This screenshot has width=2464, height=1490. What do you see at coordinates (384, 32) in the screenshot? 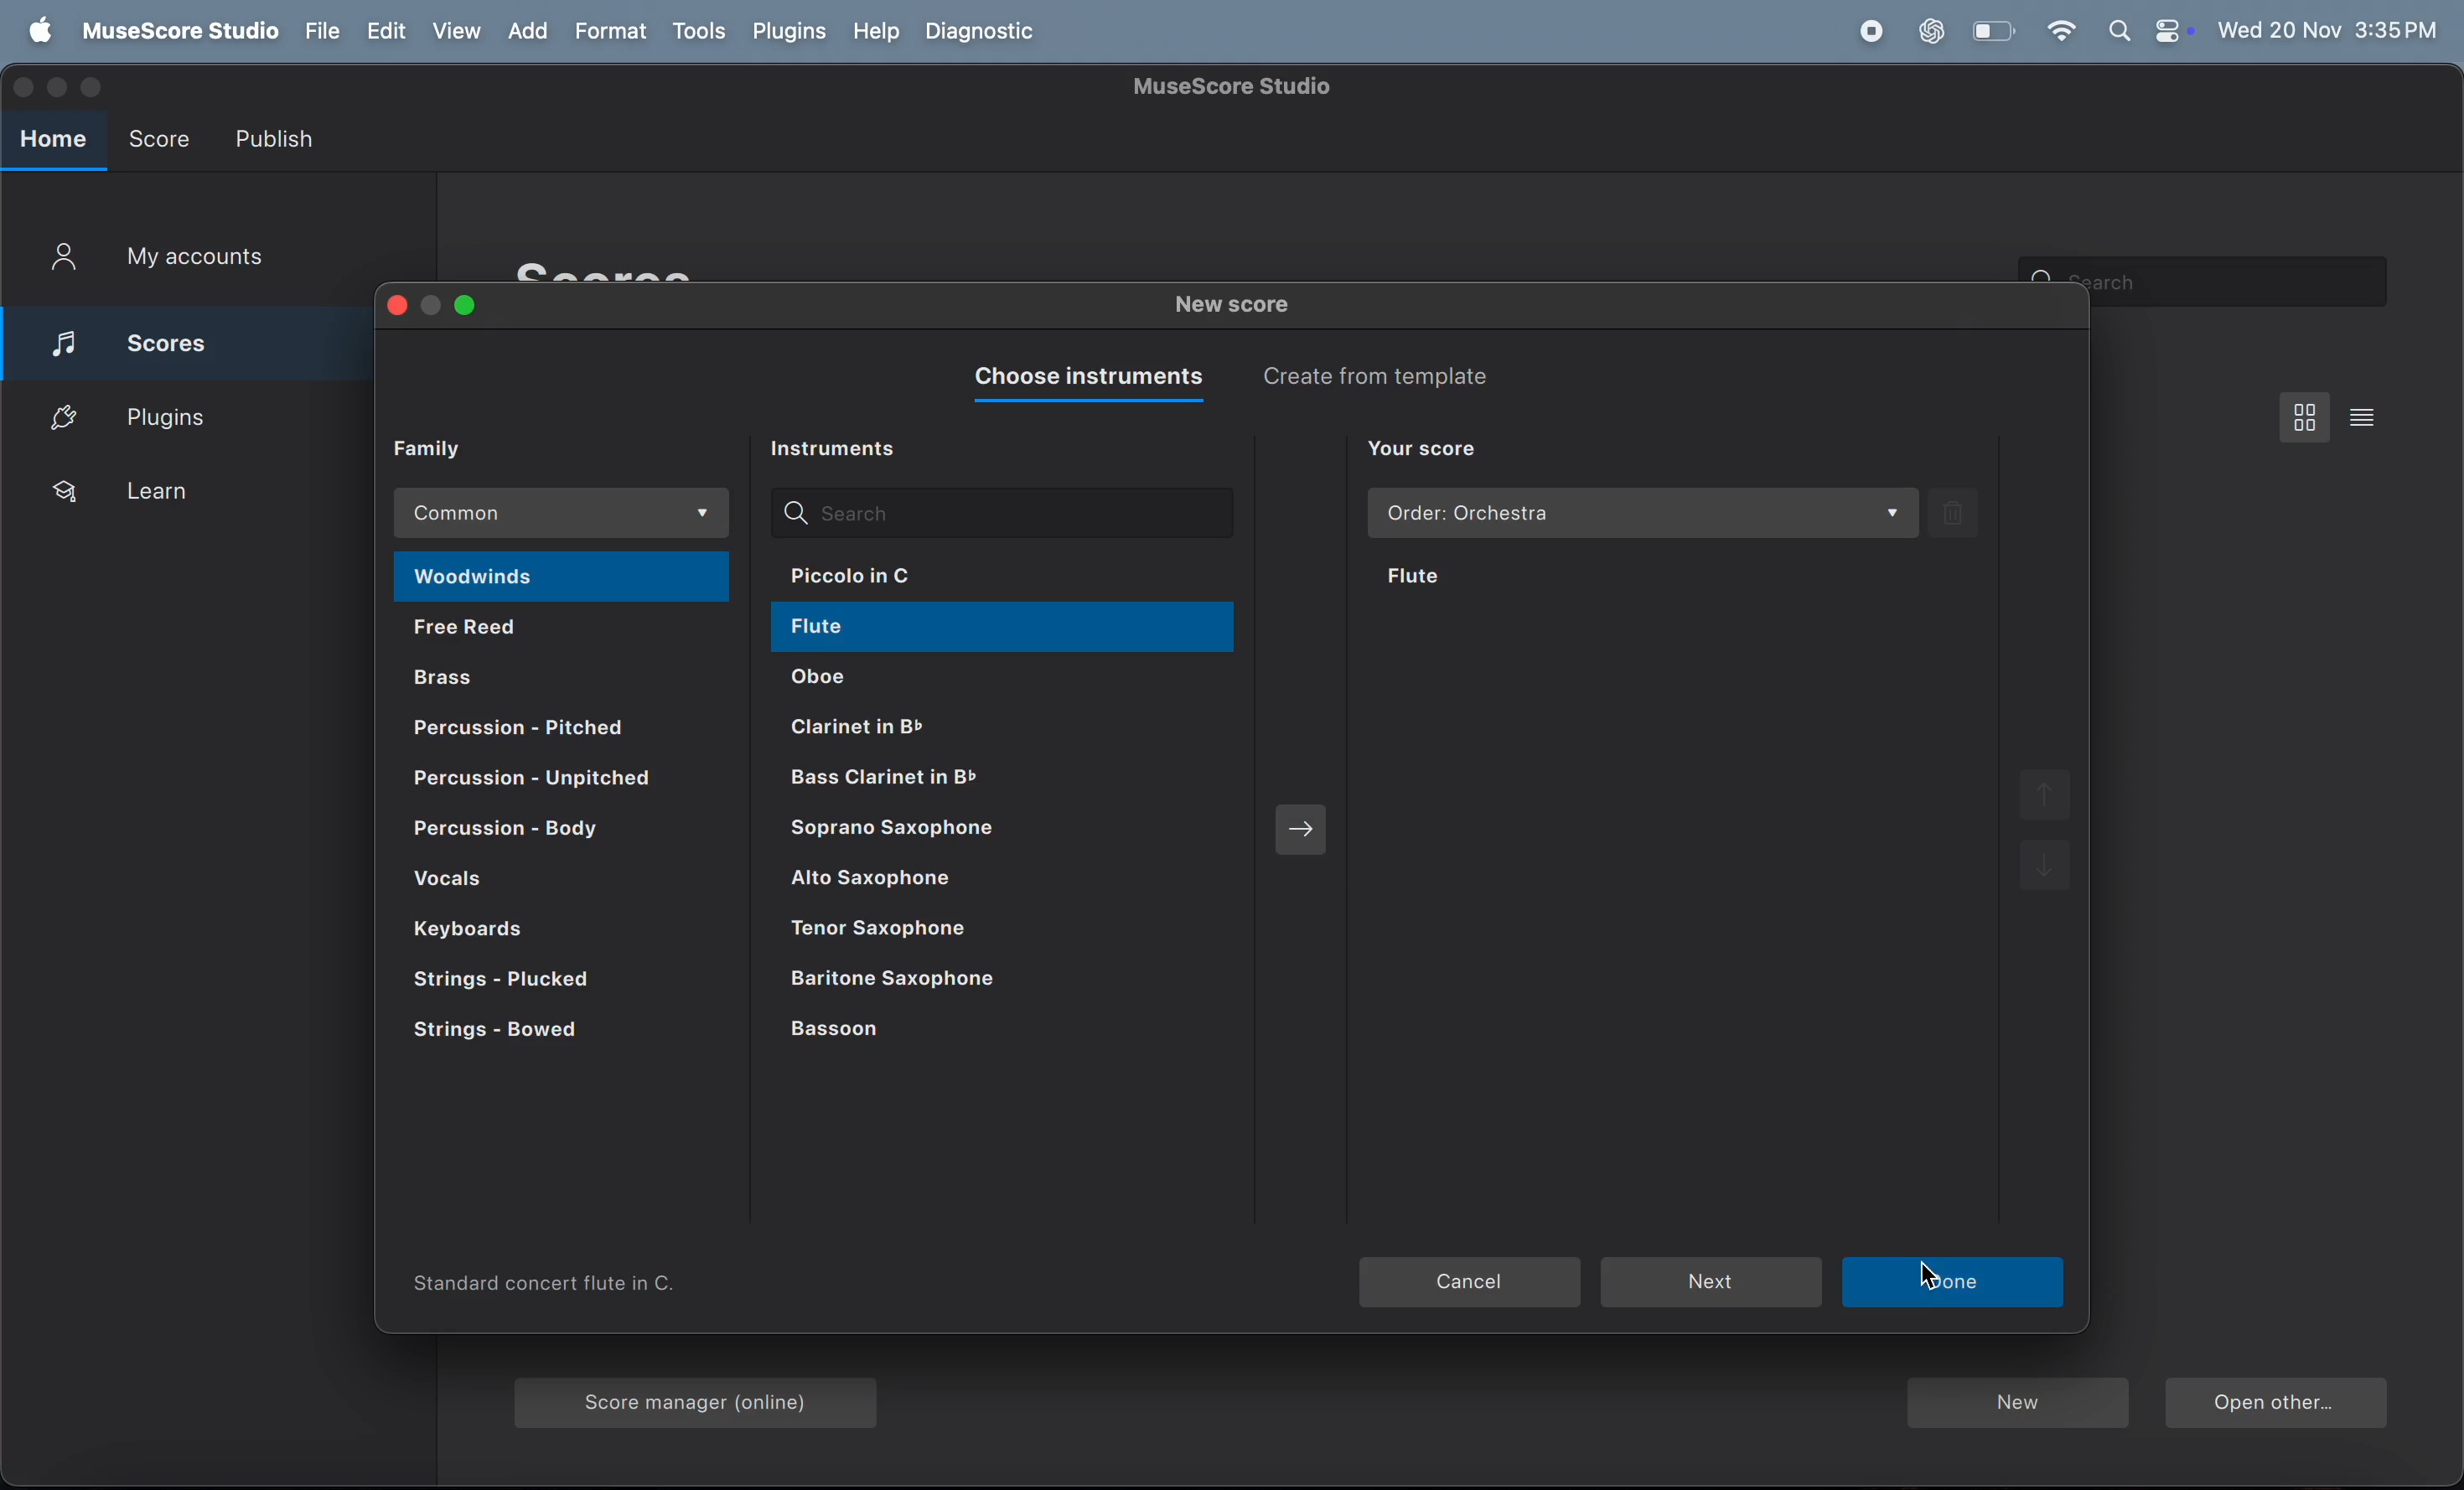
I see `edit` at bounding box center [384, 32].